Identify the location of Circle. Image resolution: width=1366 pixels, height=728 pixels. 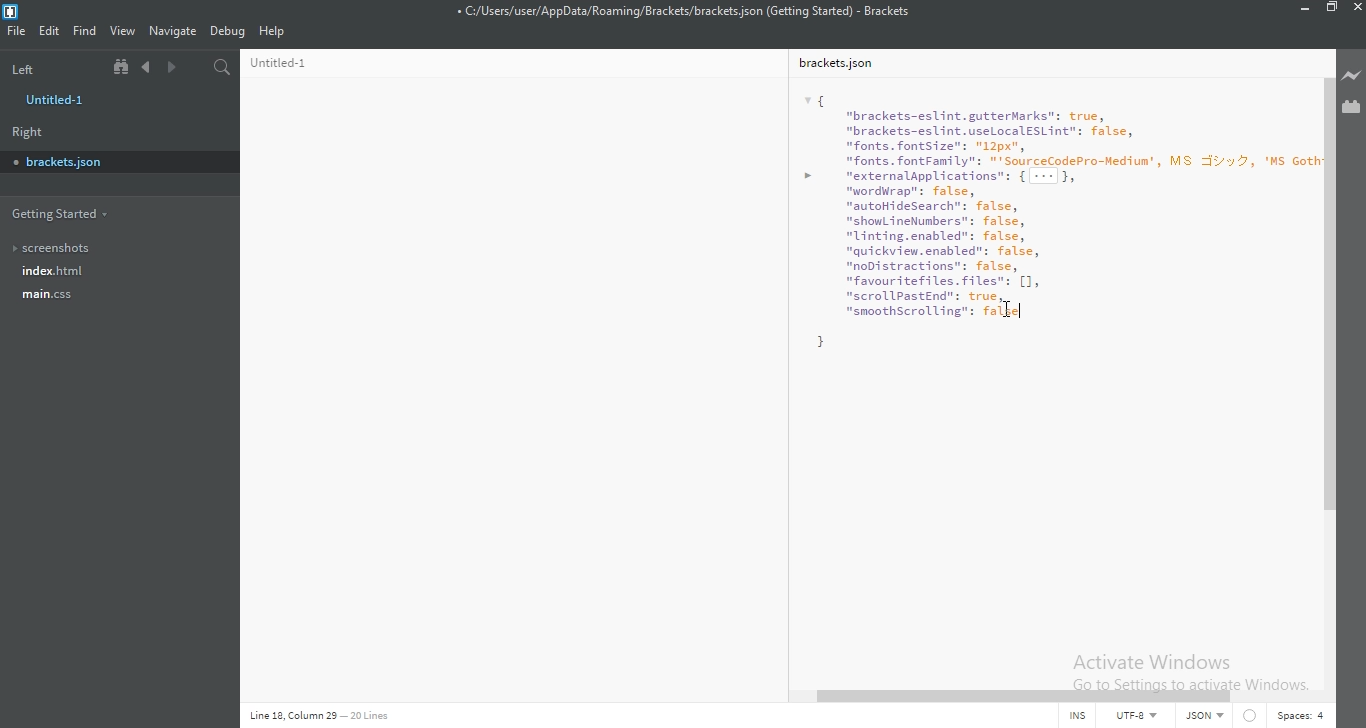
(1257, 718).